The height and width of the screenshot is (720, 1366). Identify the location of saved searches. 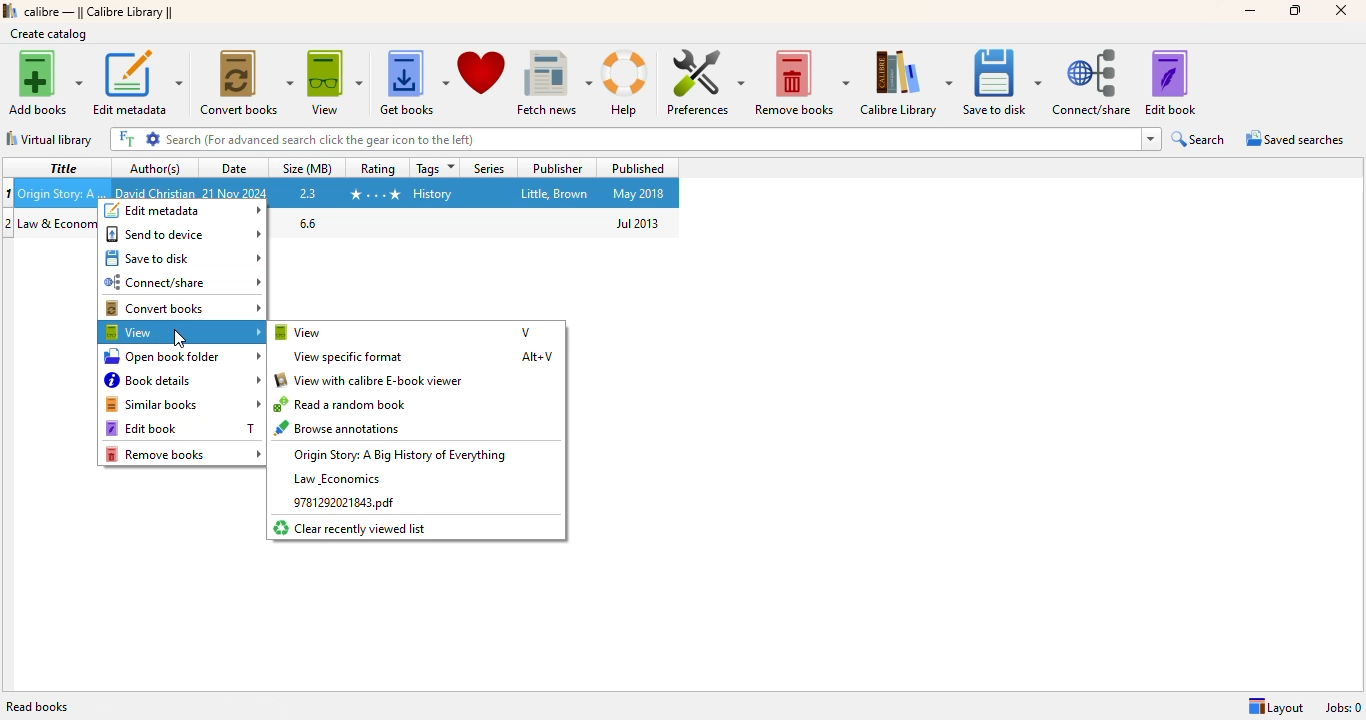
(1296, 137).